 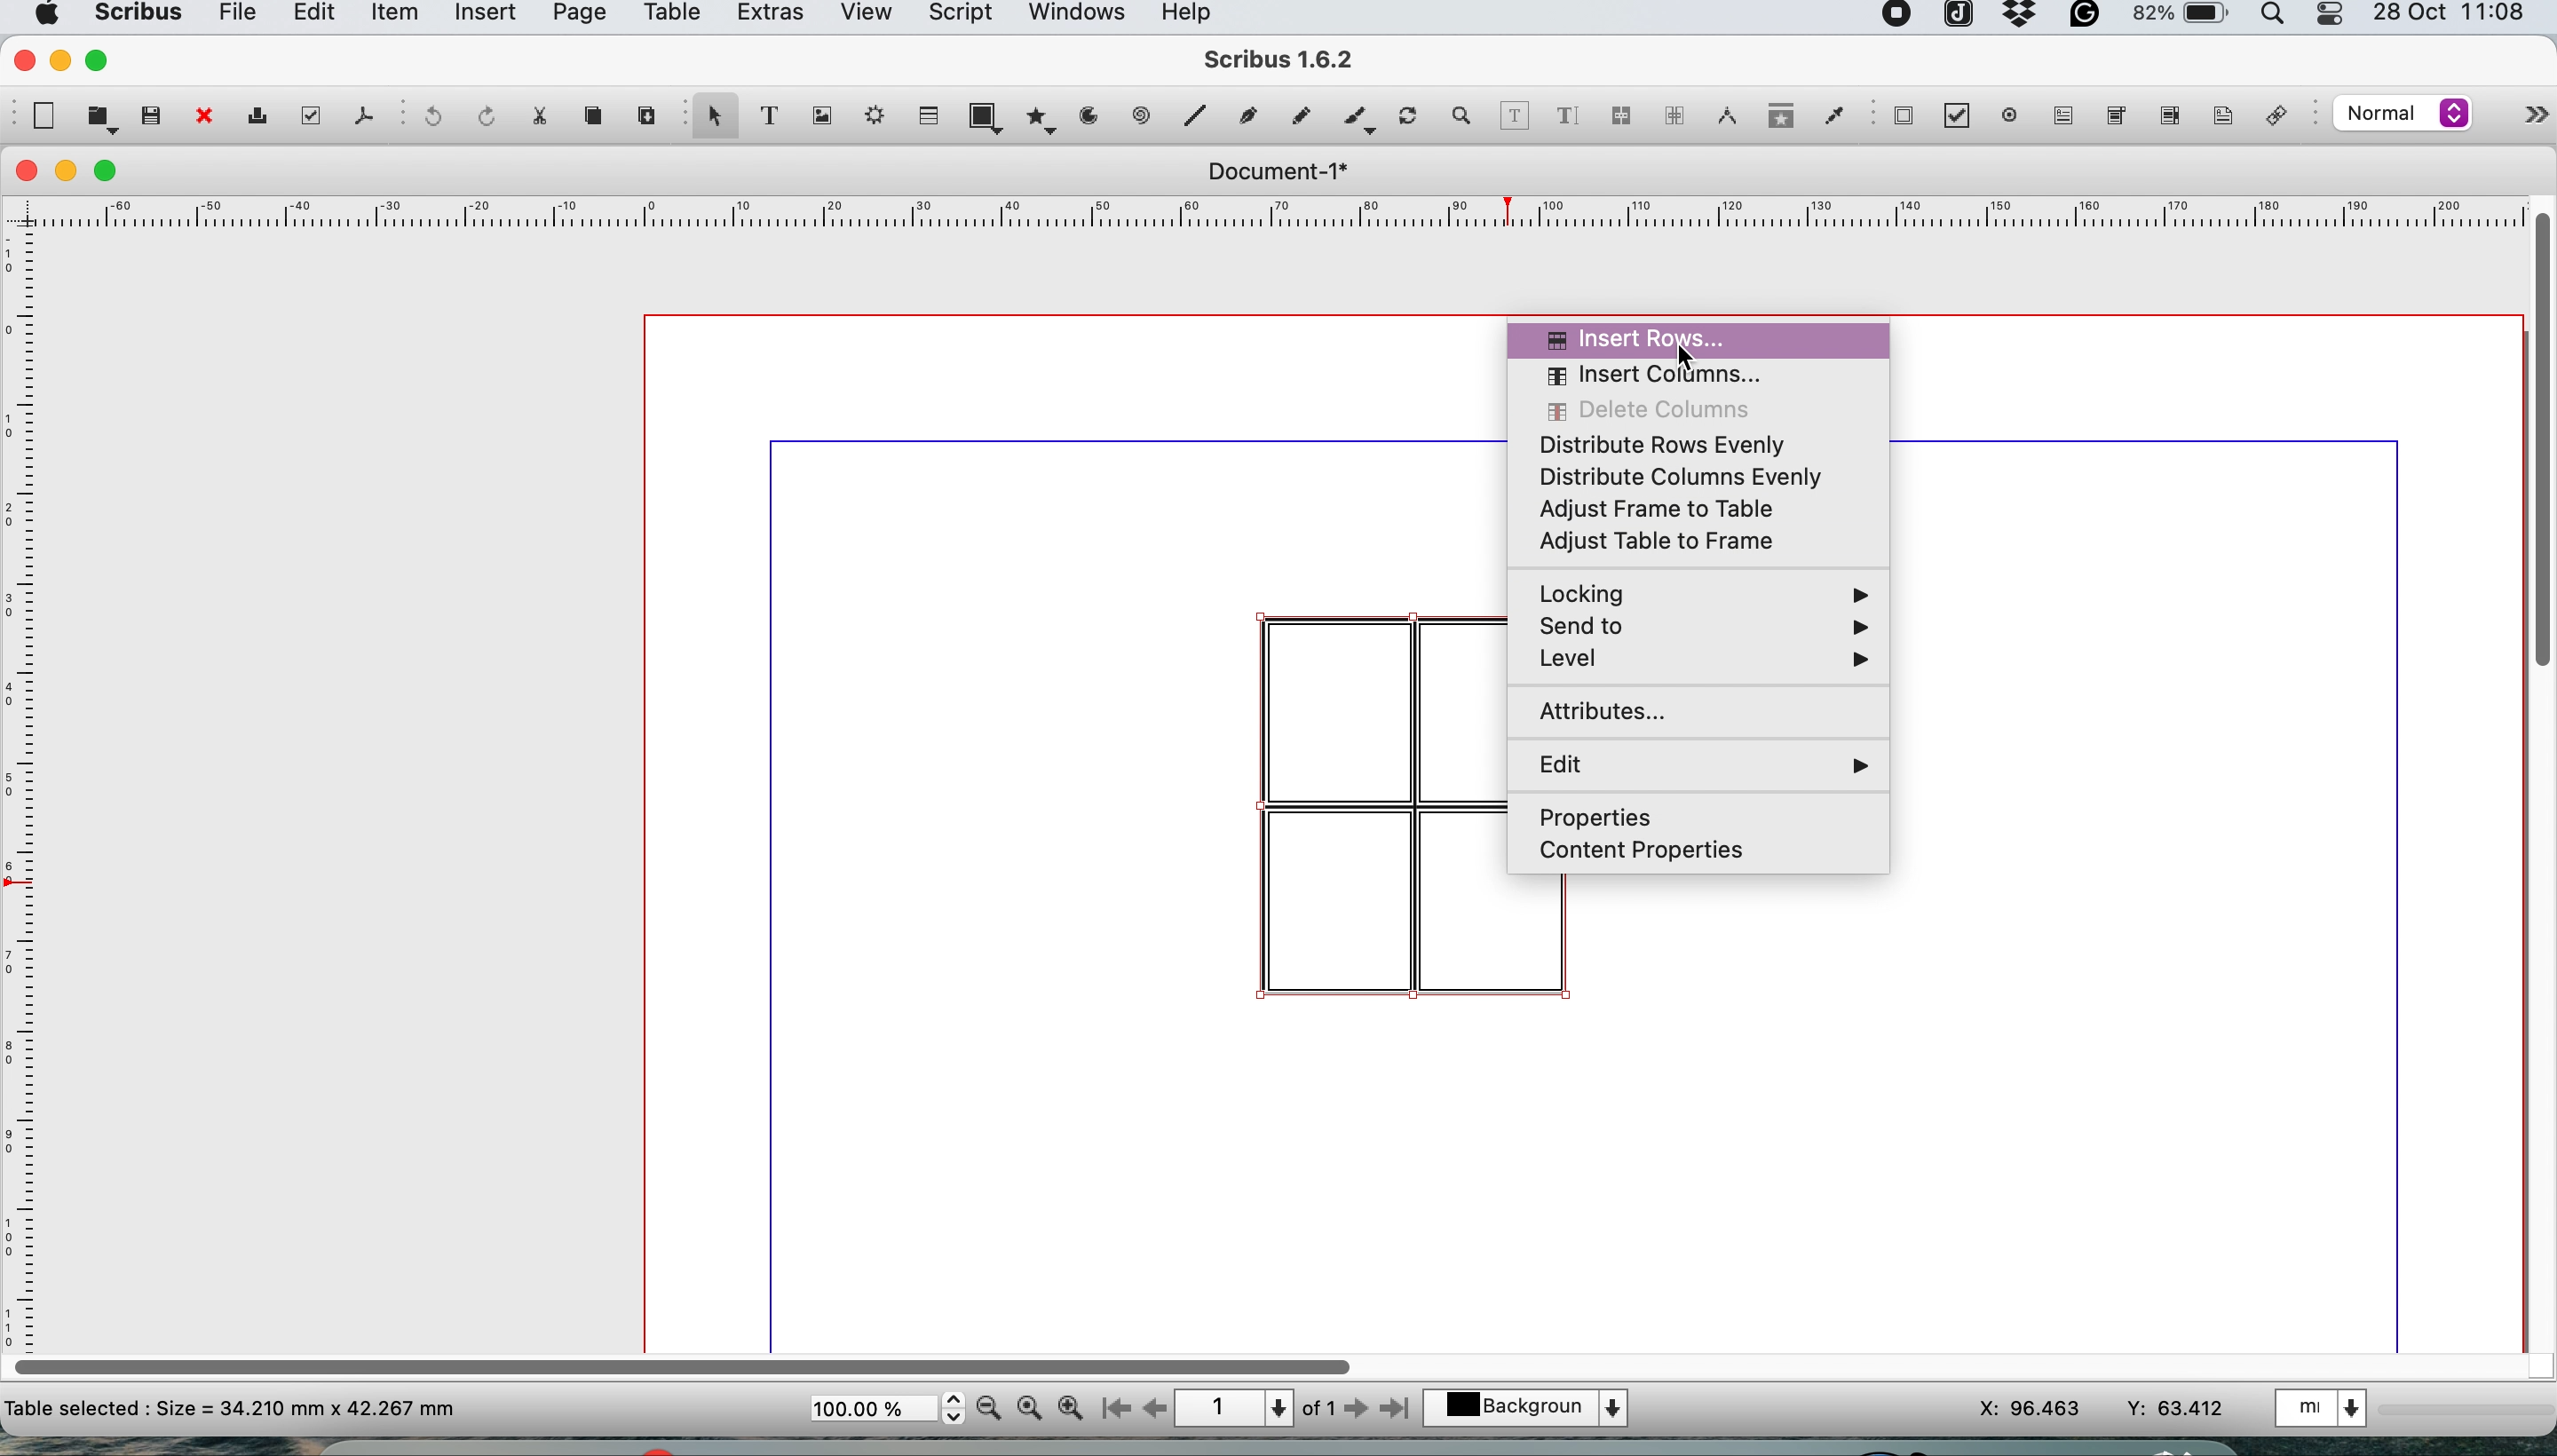 I want to click on control center, so click(x=2333, y=16).